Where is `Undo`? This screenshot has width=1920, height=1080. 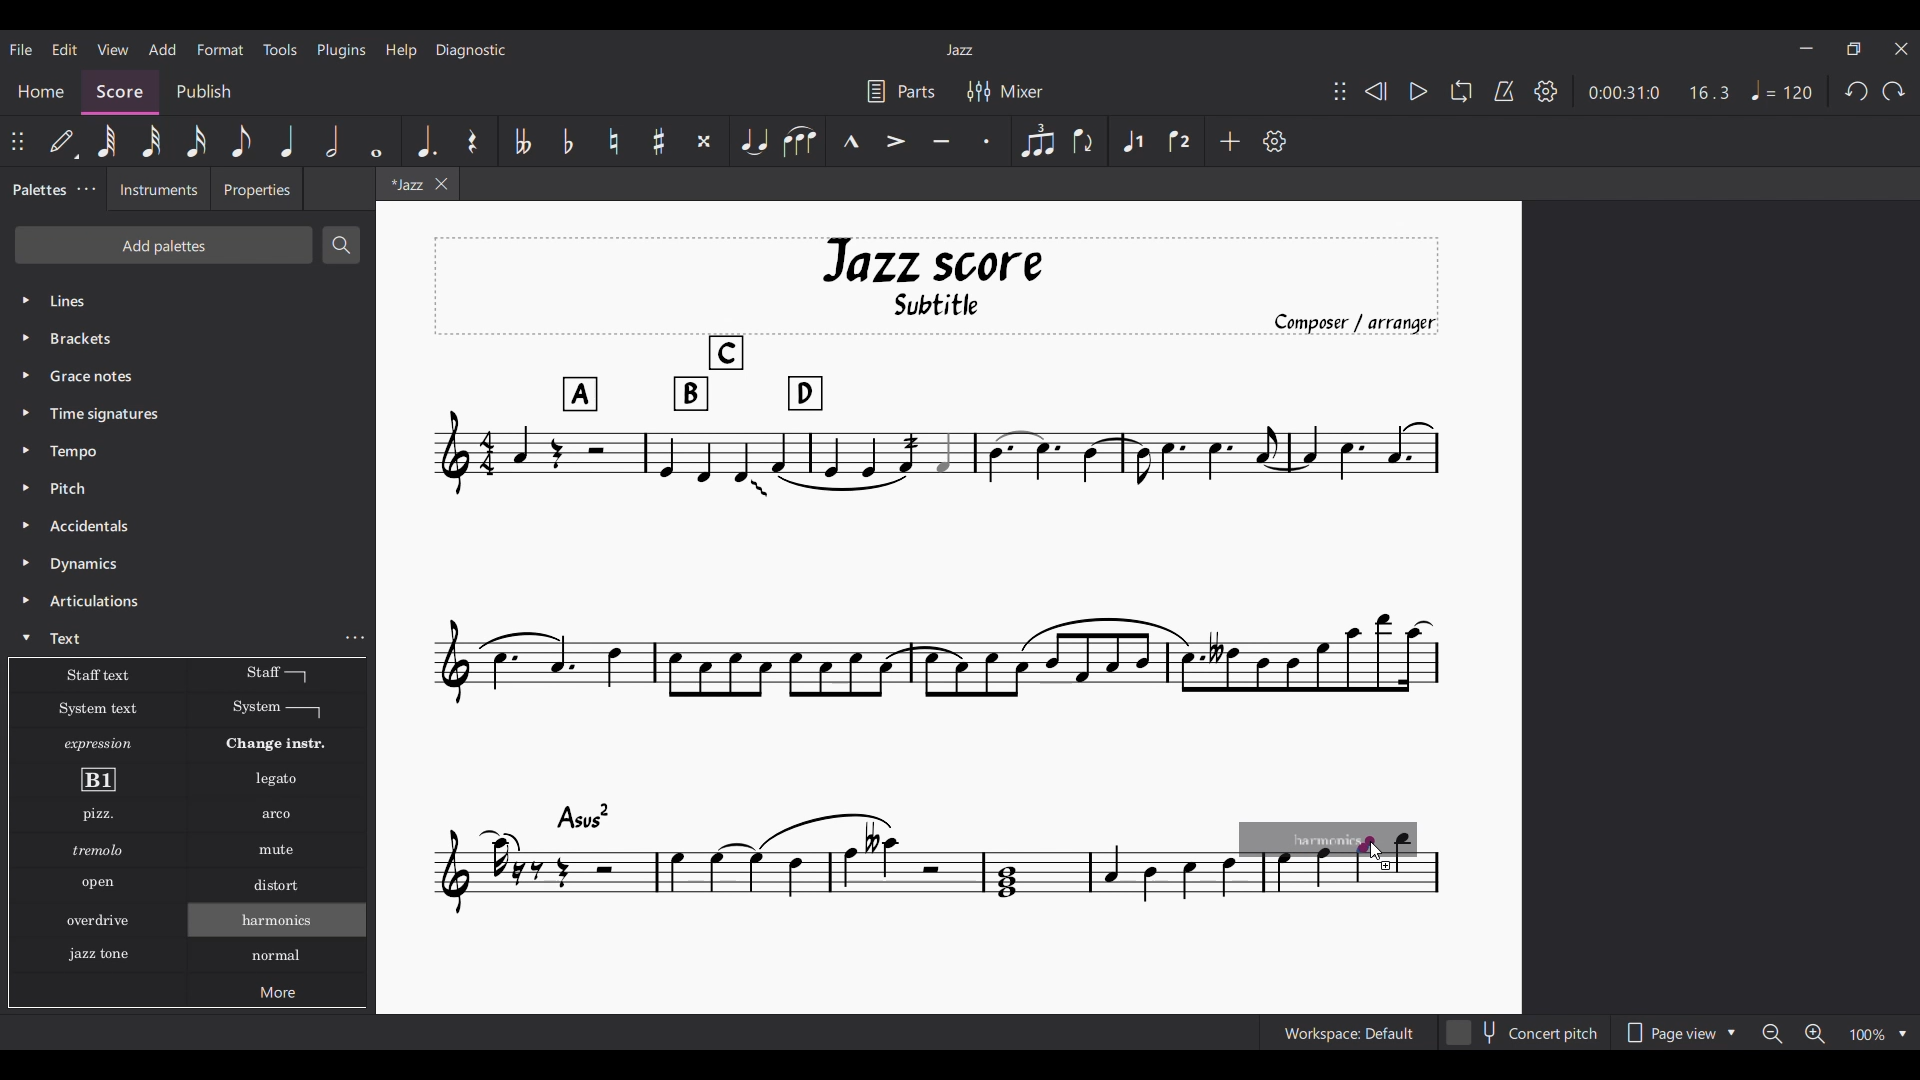
Undo is located at coordinates (1857, 91).